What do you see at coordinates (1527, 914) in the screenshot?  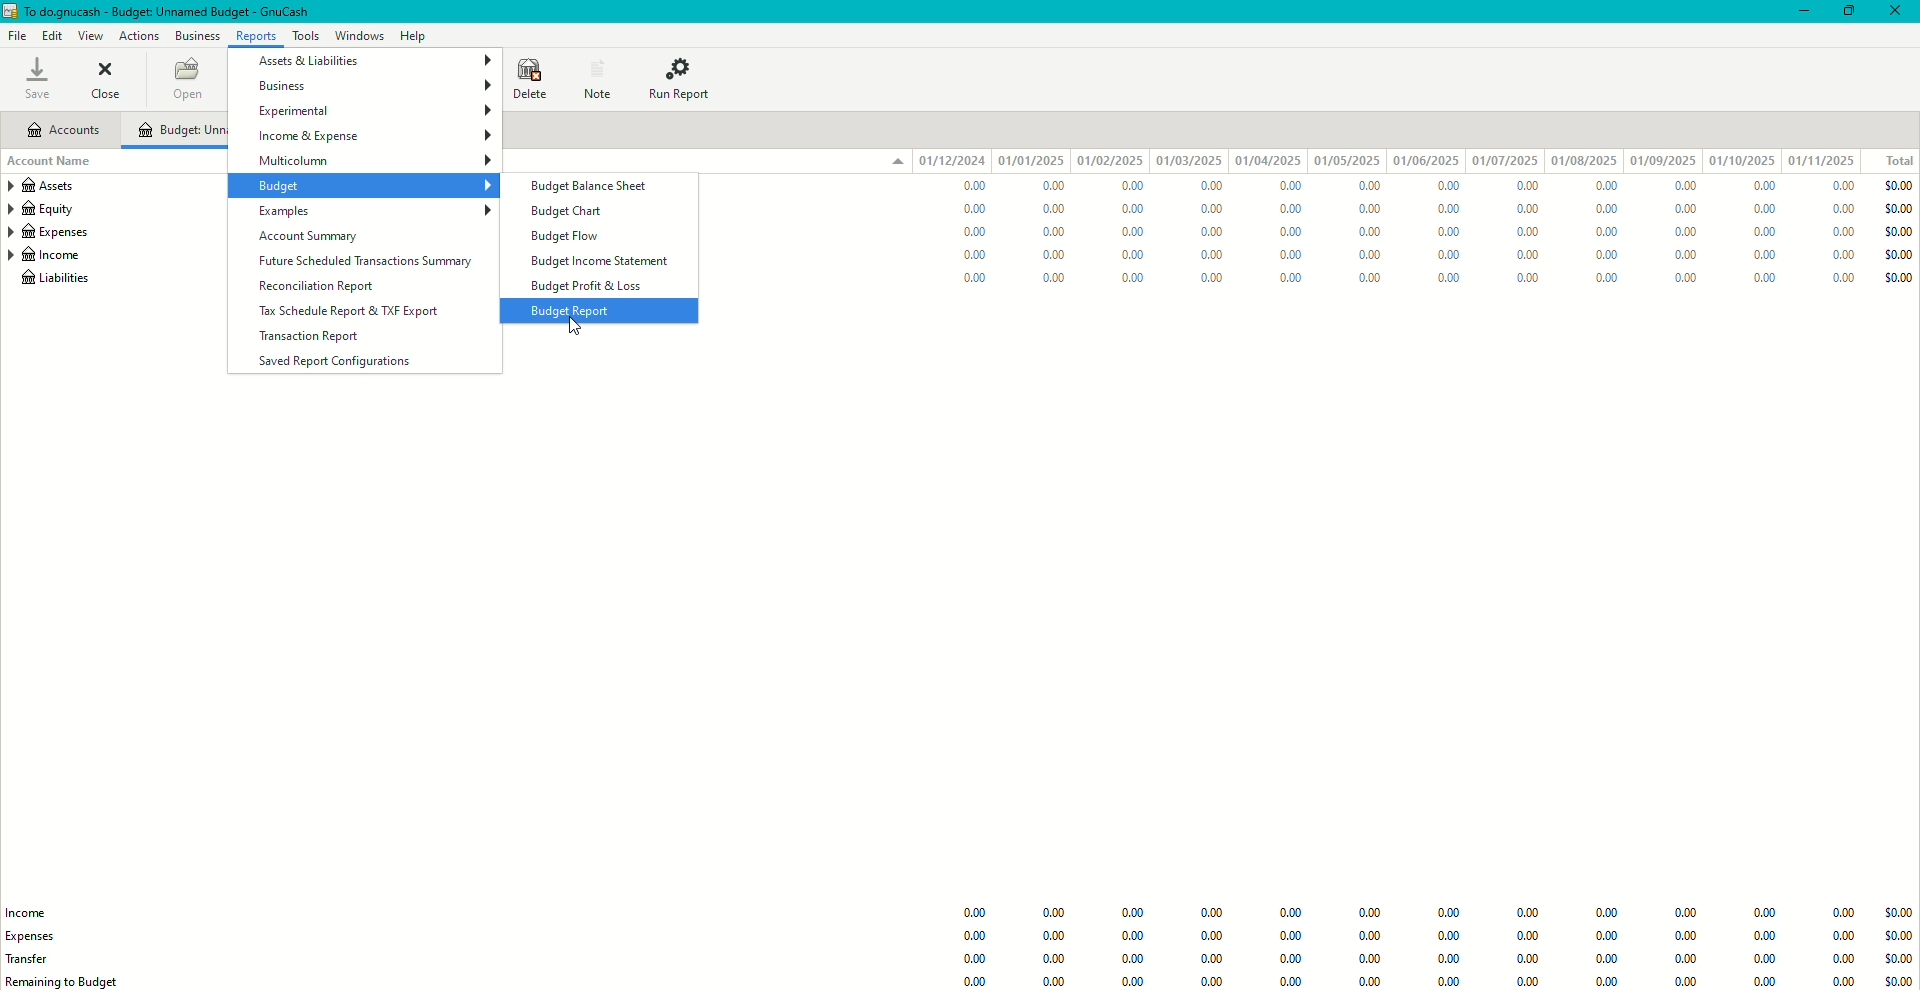 I see `0.00` at bounding box center [1527, 914].